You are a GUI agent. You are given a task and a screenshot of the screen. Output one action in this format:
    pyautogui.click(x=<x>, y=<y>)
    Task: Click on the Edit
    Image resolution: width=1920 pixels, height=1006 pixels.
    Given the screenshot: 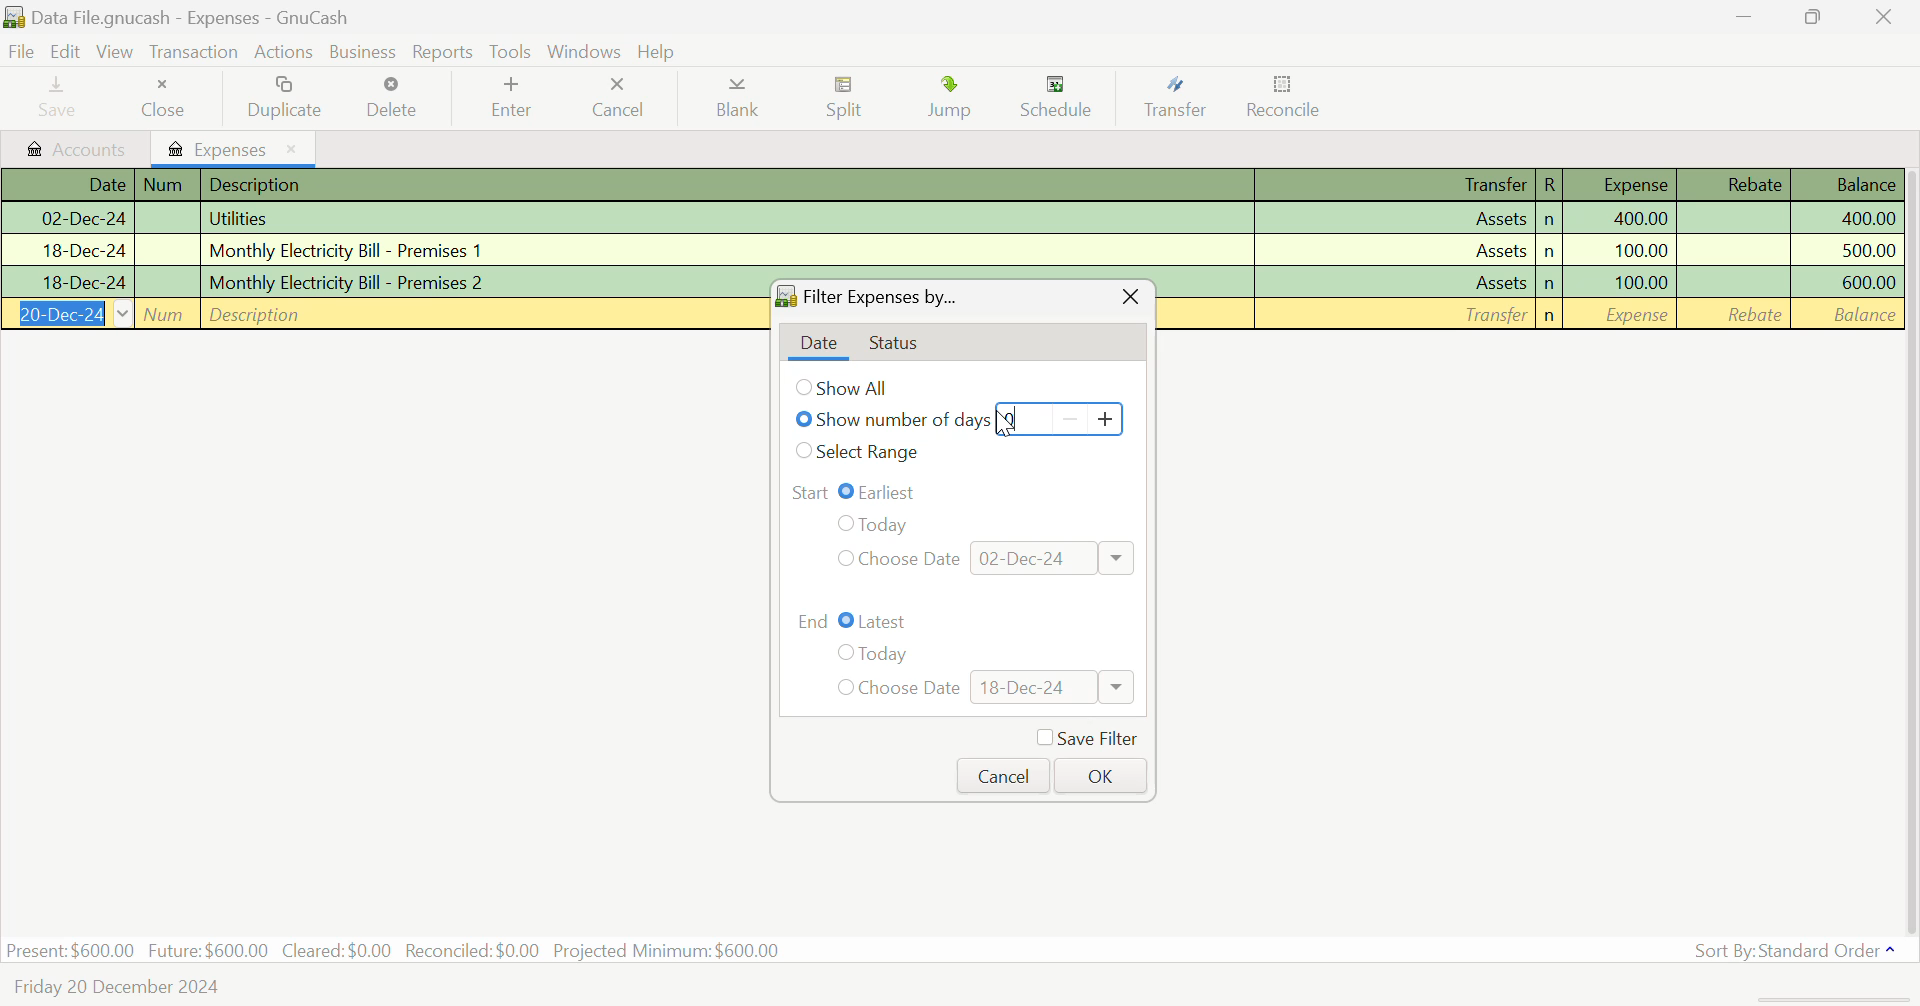 What is the action you would take?
    pyautogui.click(x=66, y=52)
    